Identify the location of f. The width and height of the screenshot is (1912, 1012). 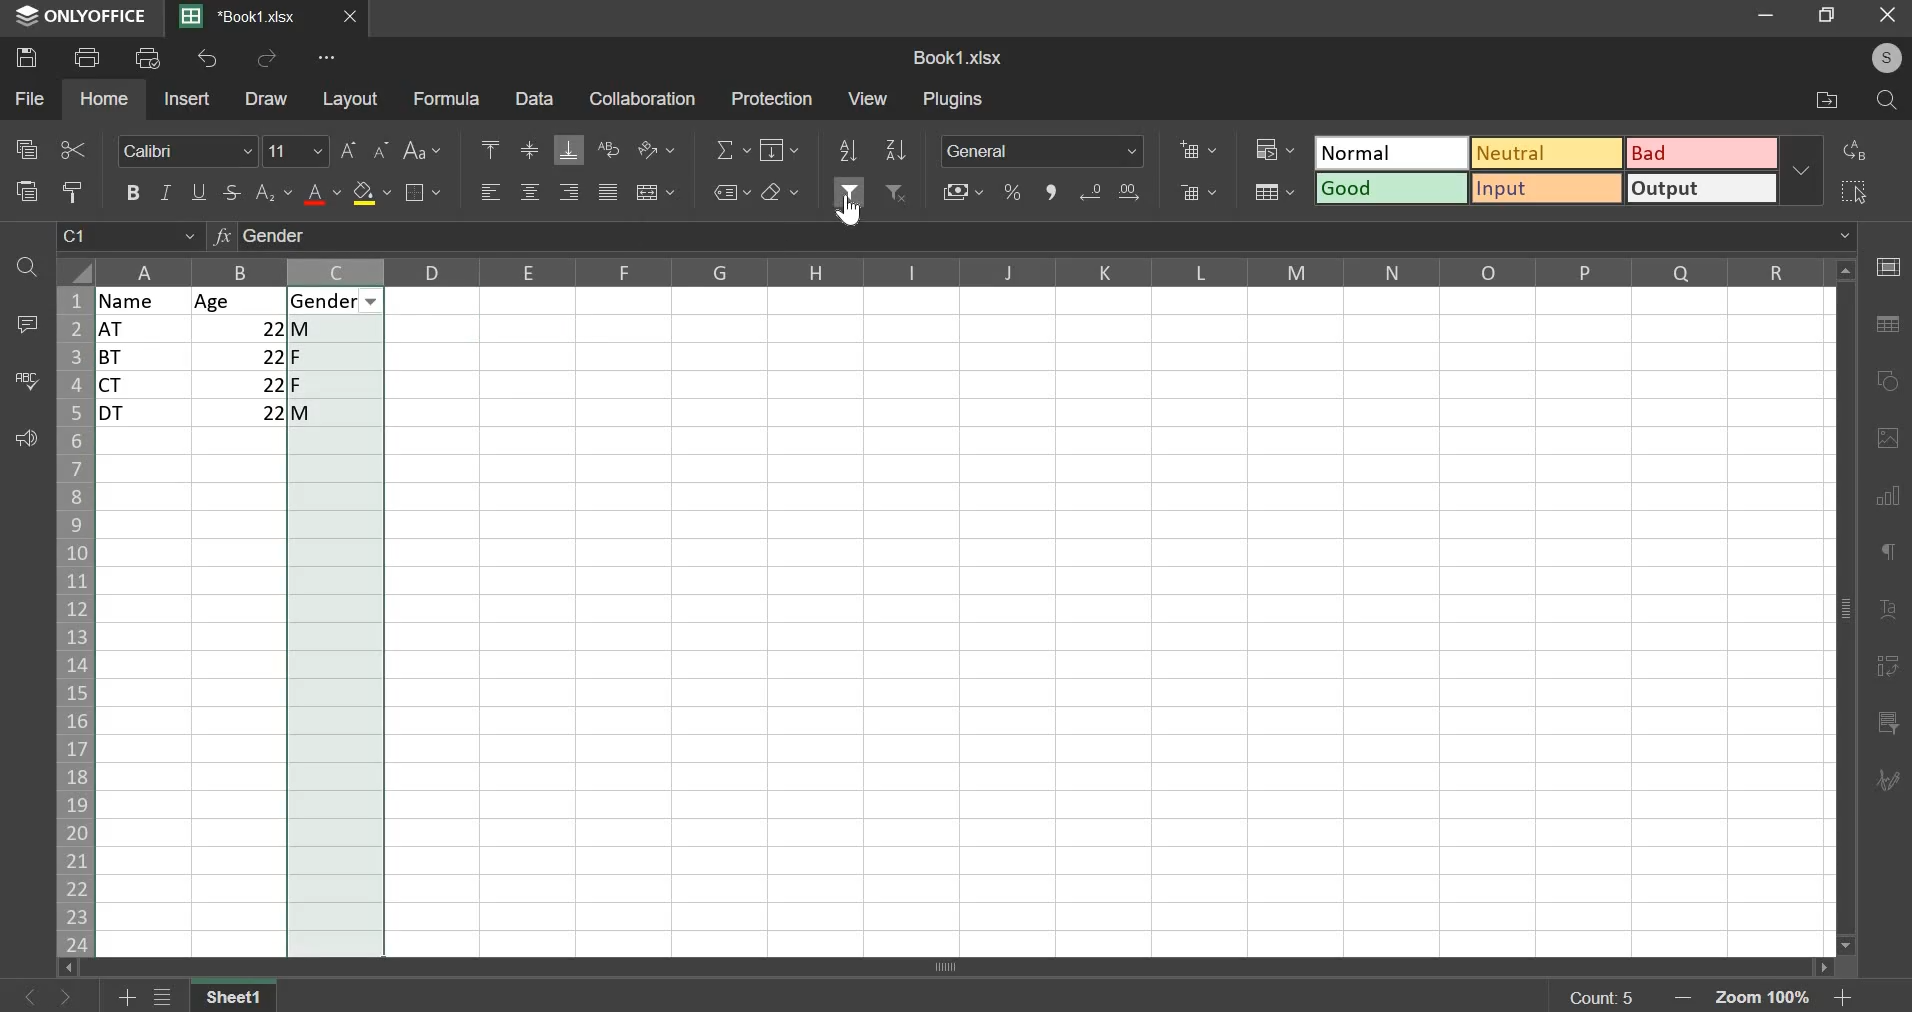
(335, 384).